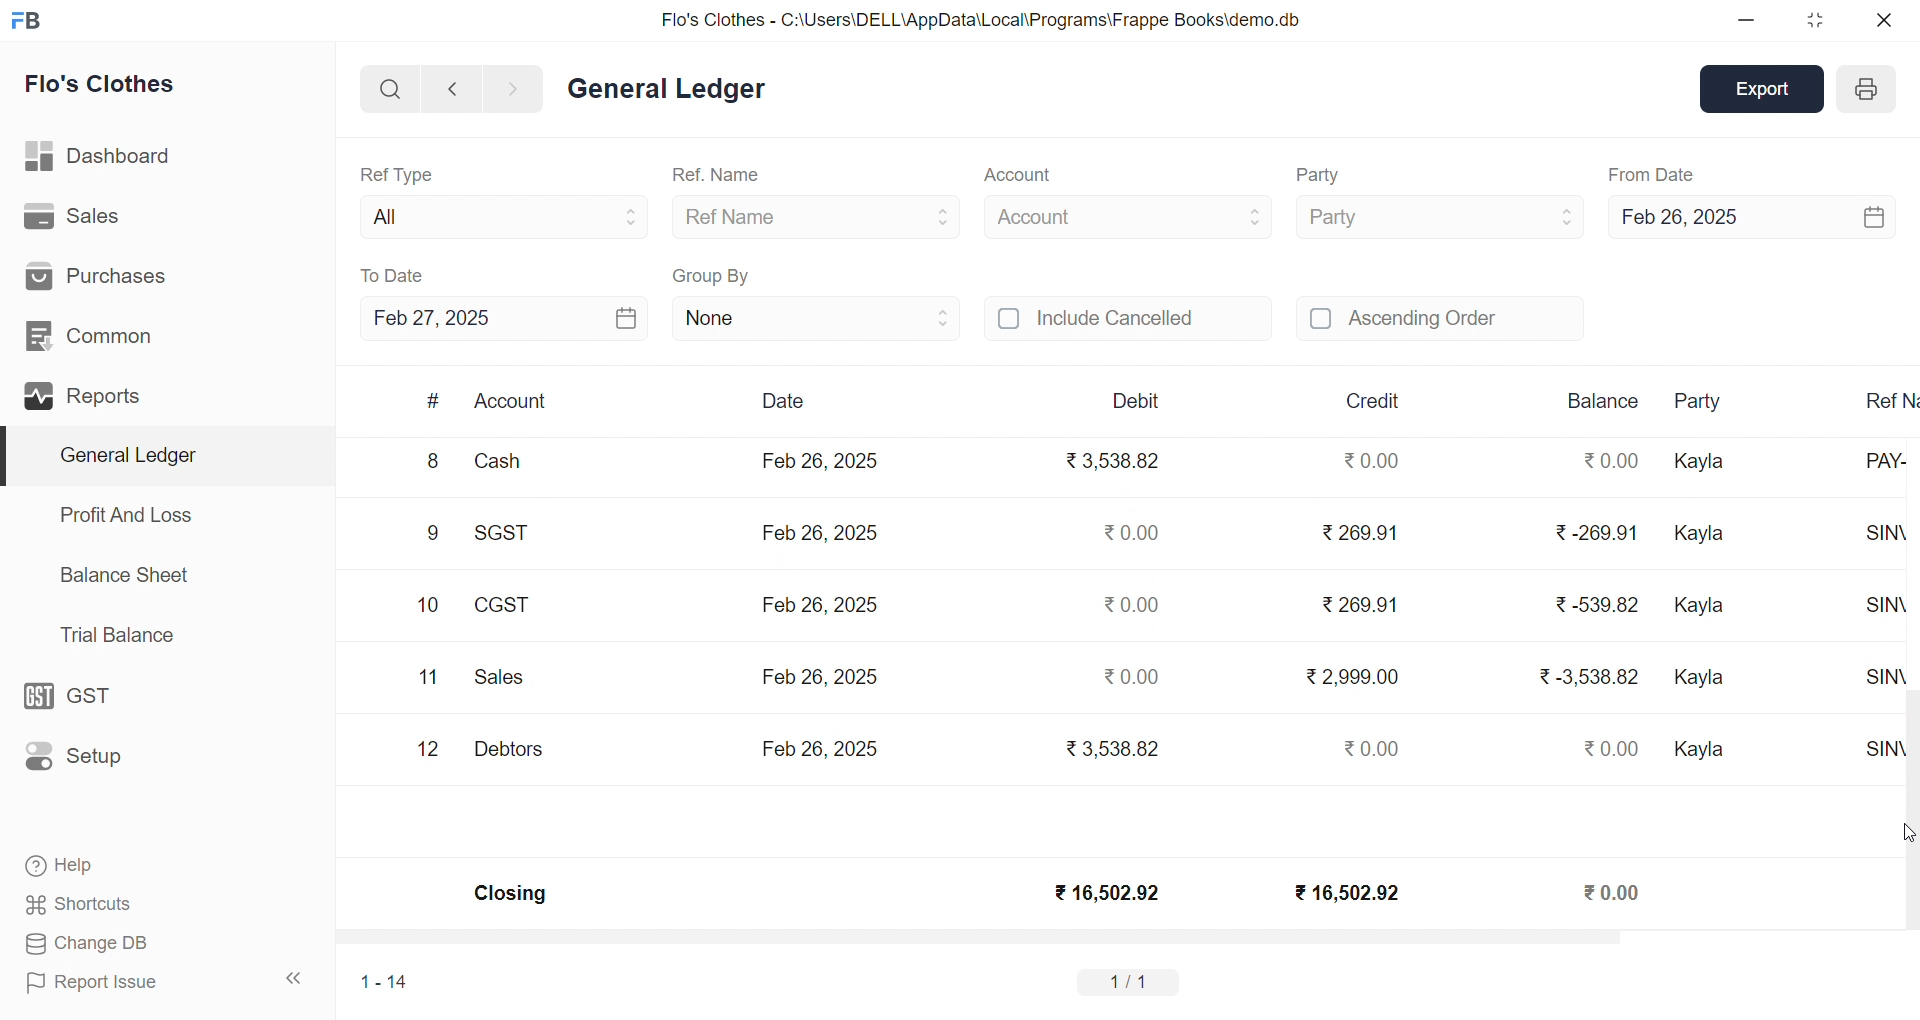 The image size is (1920, 1020). I want to click on General Ledger, so click(161, 455).